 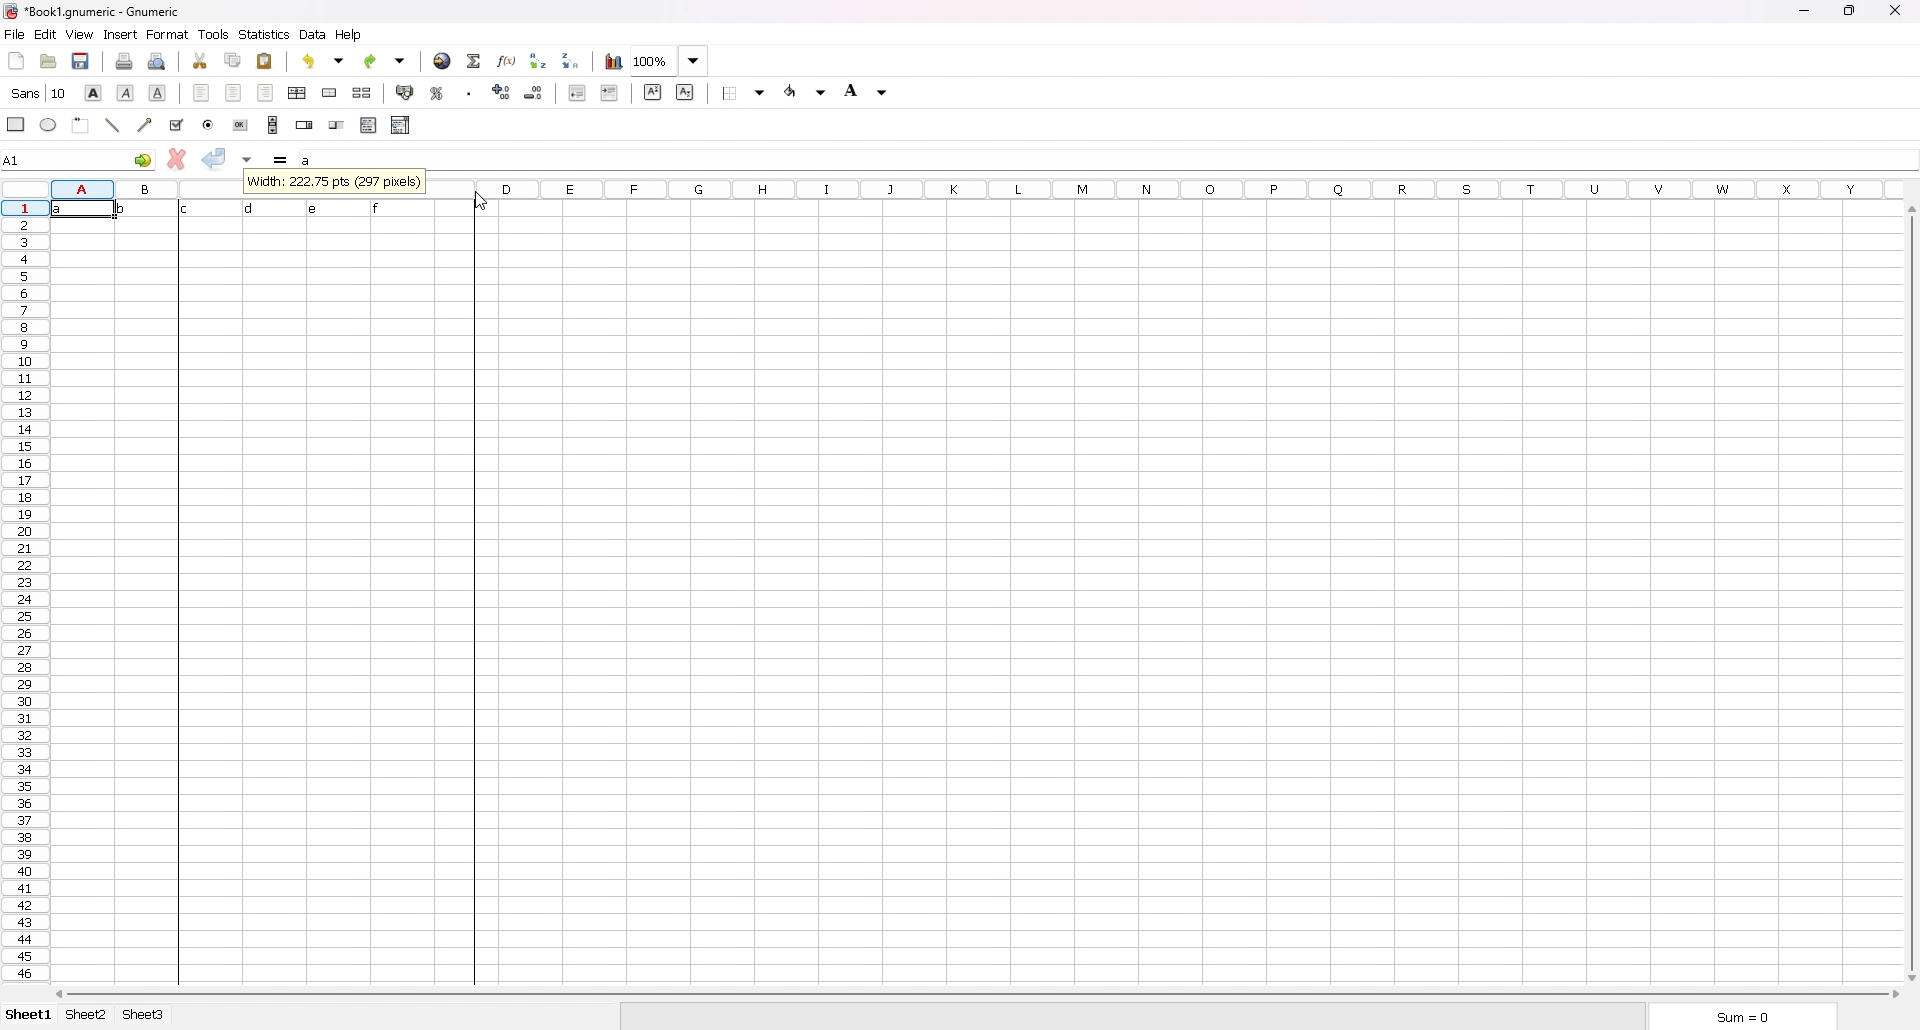 What do you see at coordinates (113, 124) in the screenshot?
I see `line` at bounding box center [113, 124].